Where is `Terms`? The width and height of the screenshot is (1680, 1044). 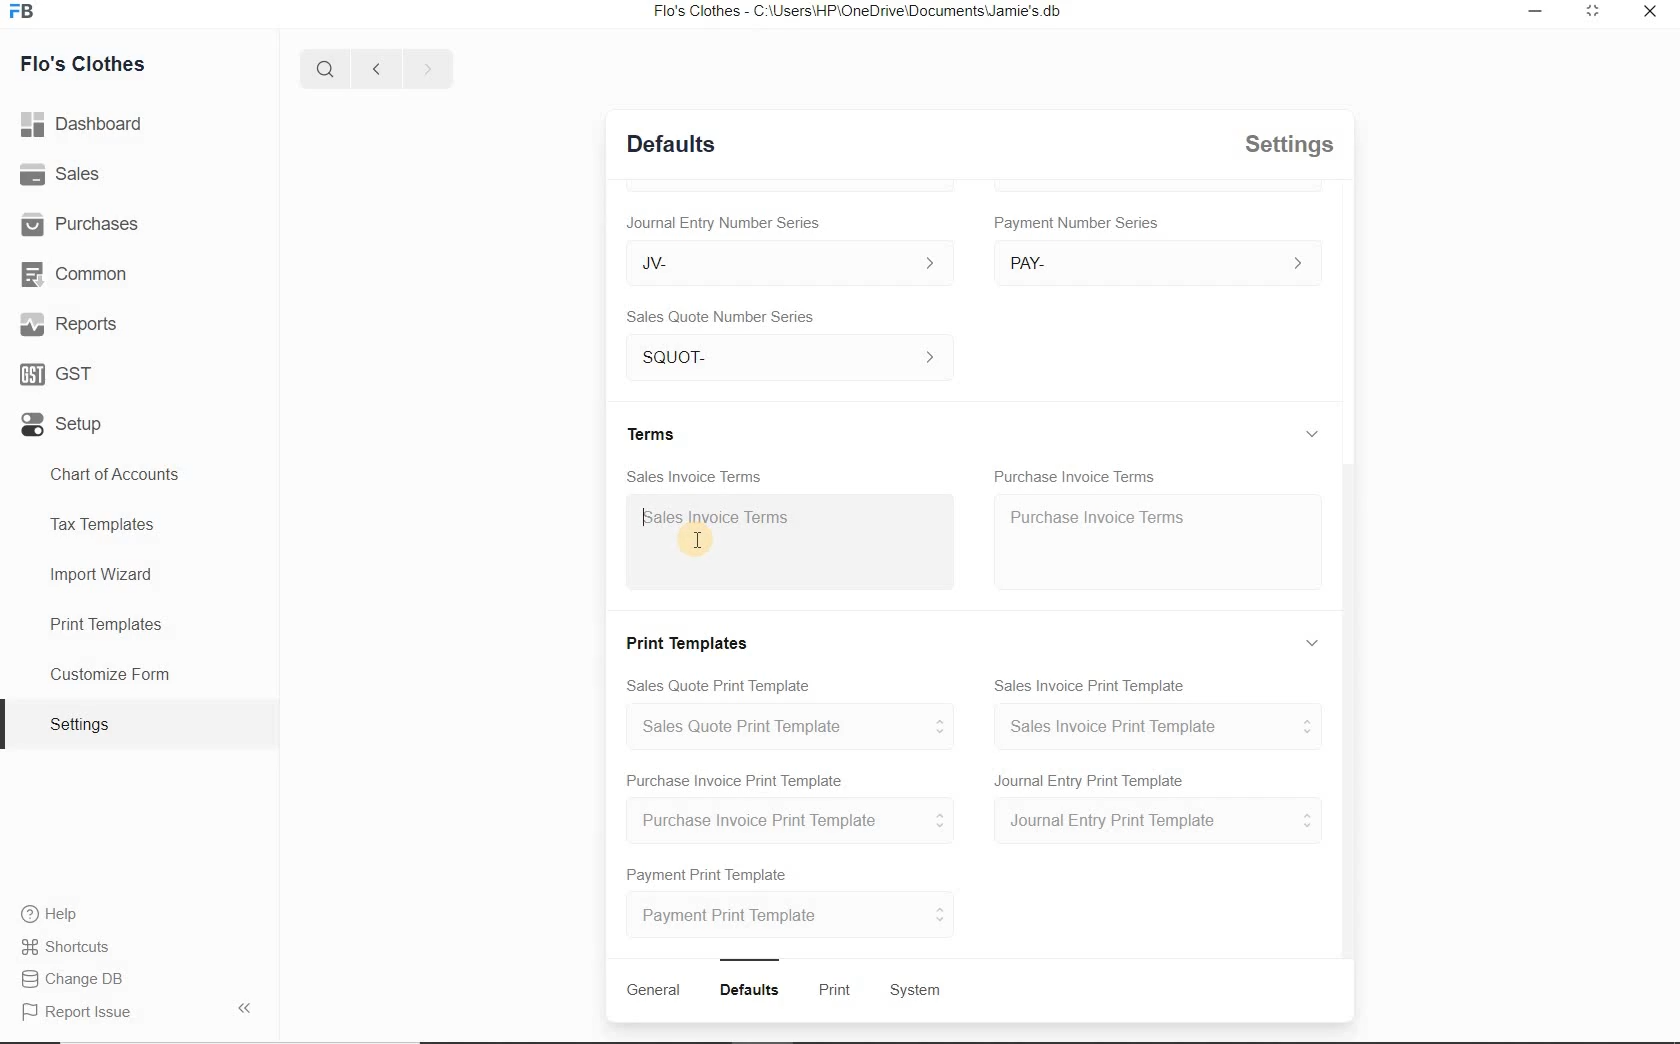 Terms is located at coordinates (655, 432).